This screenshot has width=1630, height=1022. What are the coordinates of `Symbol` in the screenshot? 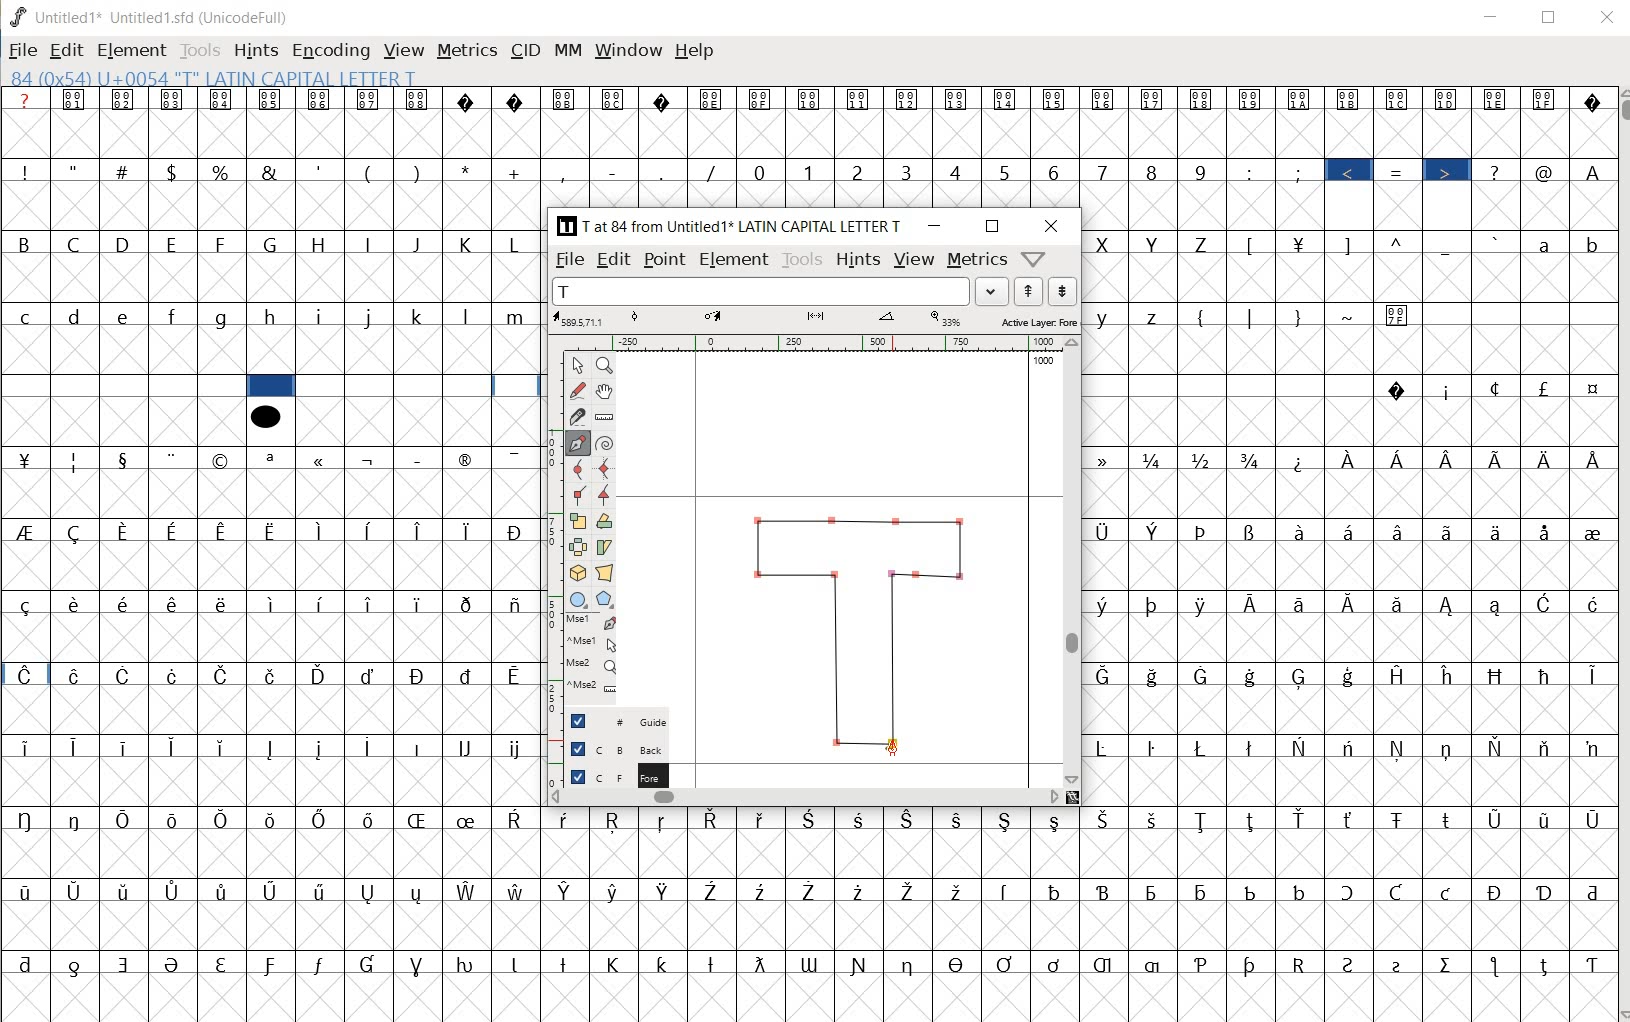 It's located at (1399, 315).